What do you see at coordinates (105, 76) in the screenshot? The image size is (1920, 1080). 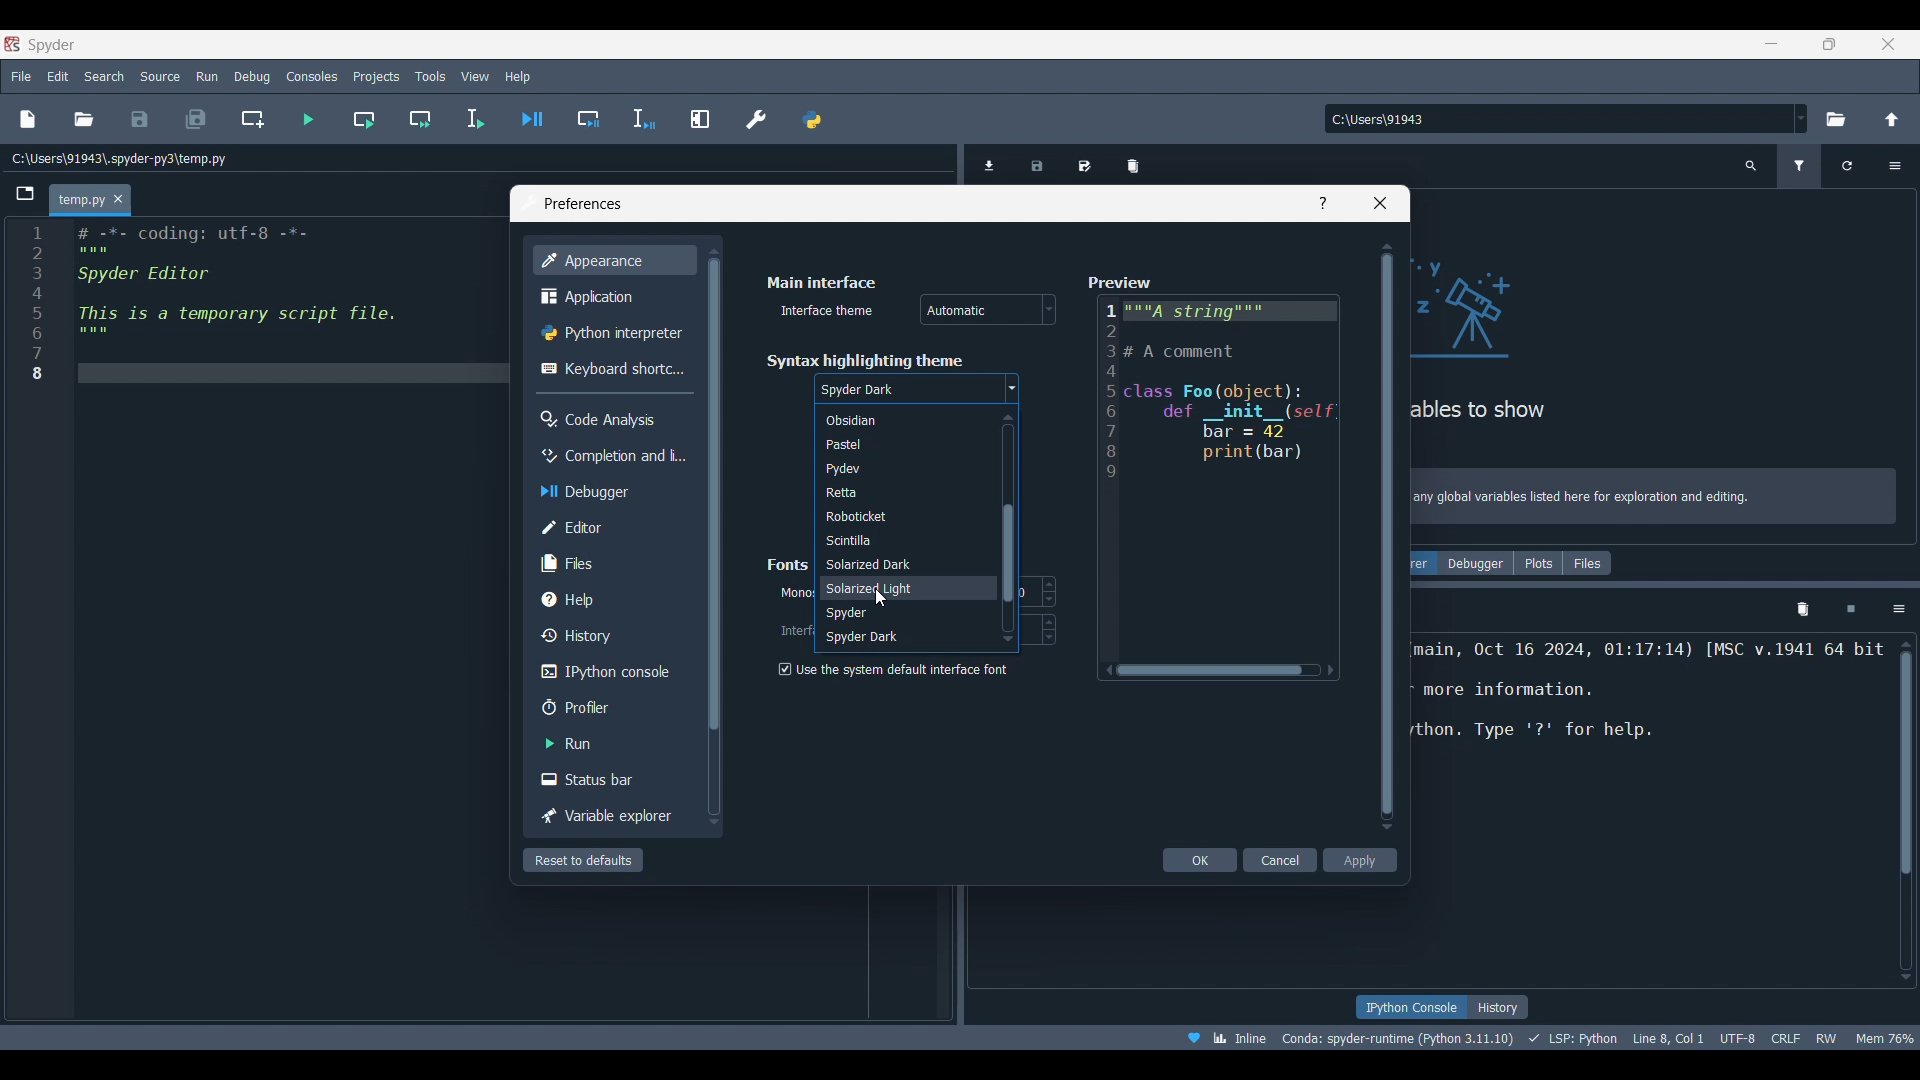 I see `Search menu` at bounding box center [105, 76].